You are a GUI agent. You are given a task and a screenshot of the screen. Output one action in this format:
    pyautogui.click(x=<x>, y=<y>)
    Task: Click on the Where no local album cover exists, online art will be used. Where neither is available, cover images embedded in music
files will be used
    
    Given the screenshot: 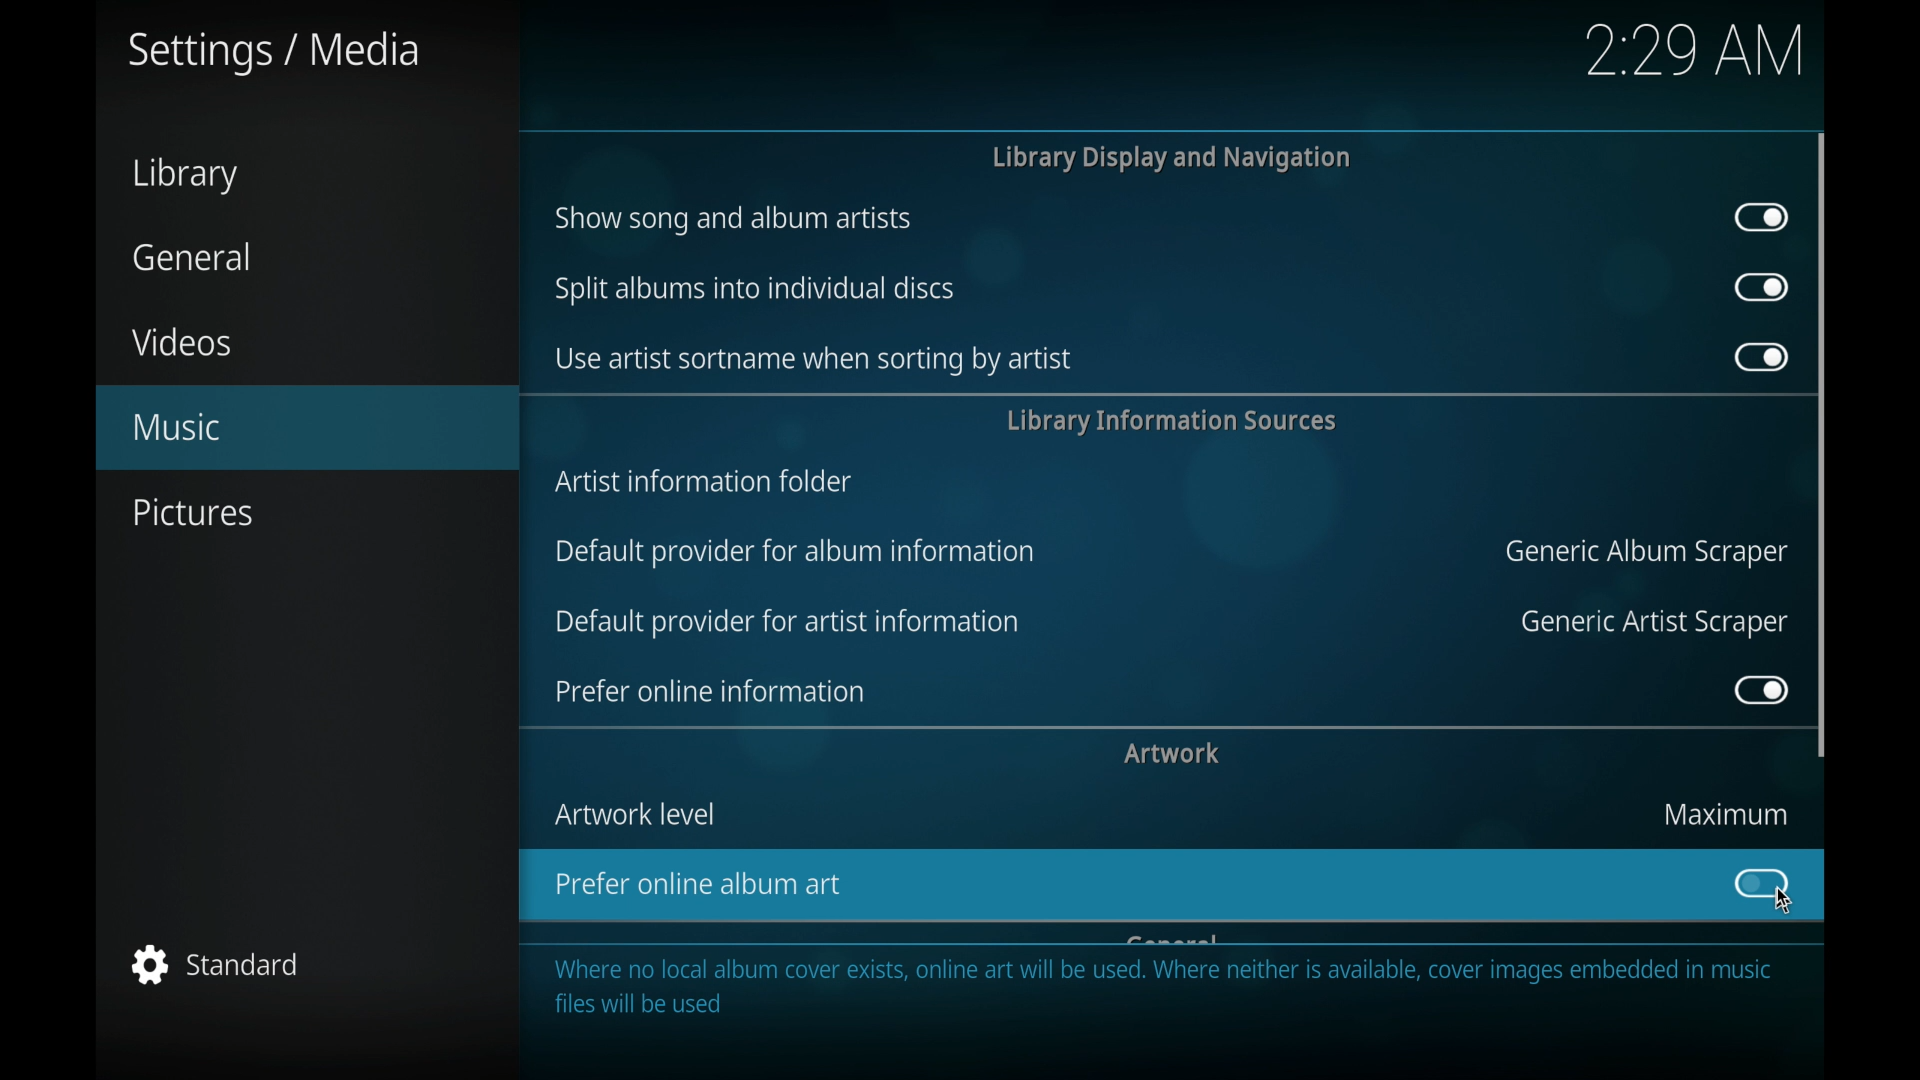 What is the action you would take?
    pyautogui.click(x=1175, y=997)
    